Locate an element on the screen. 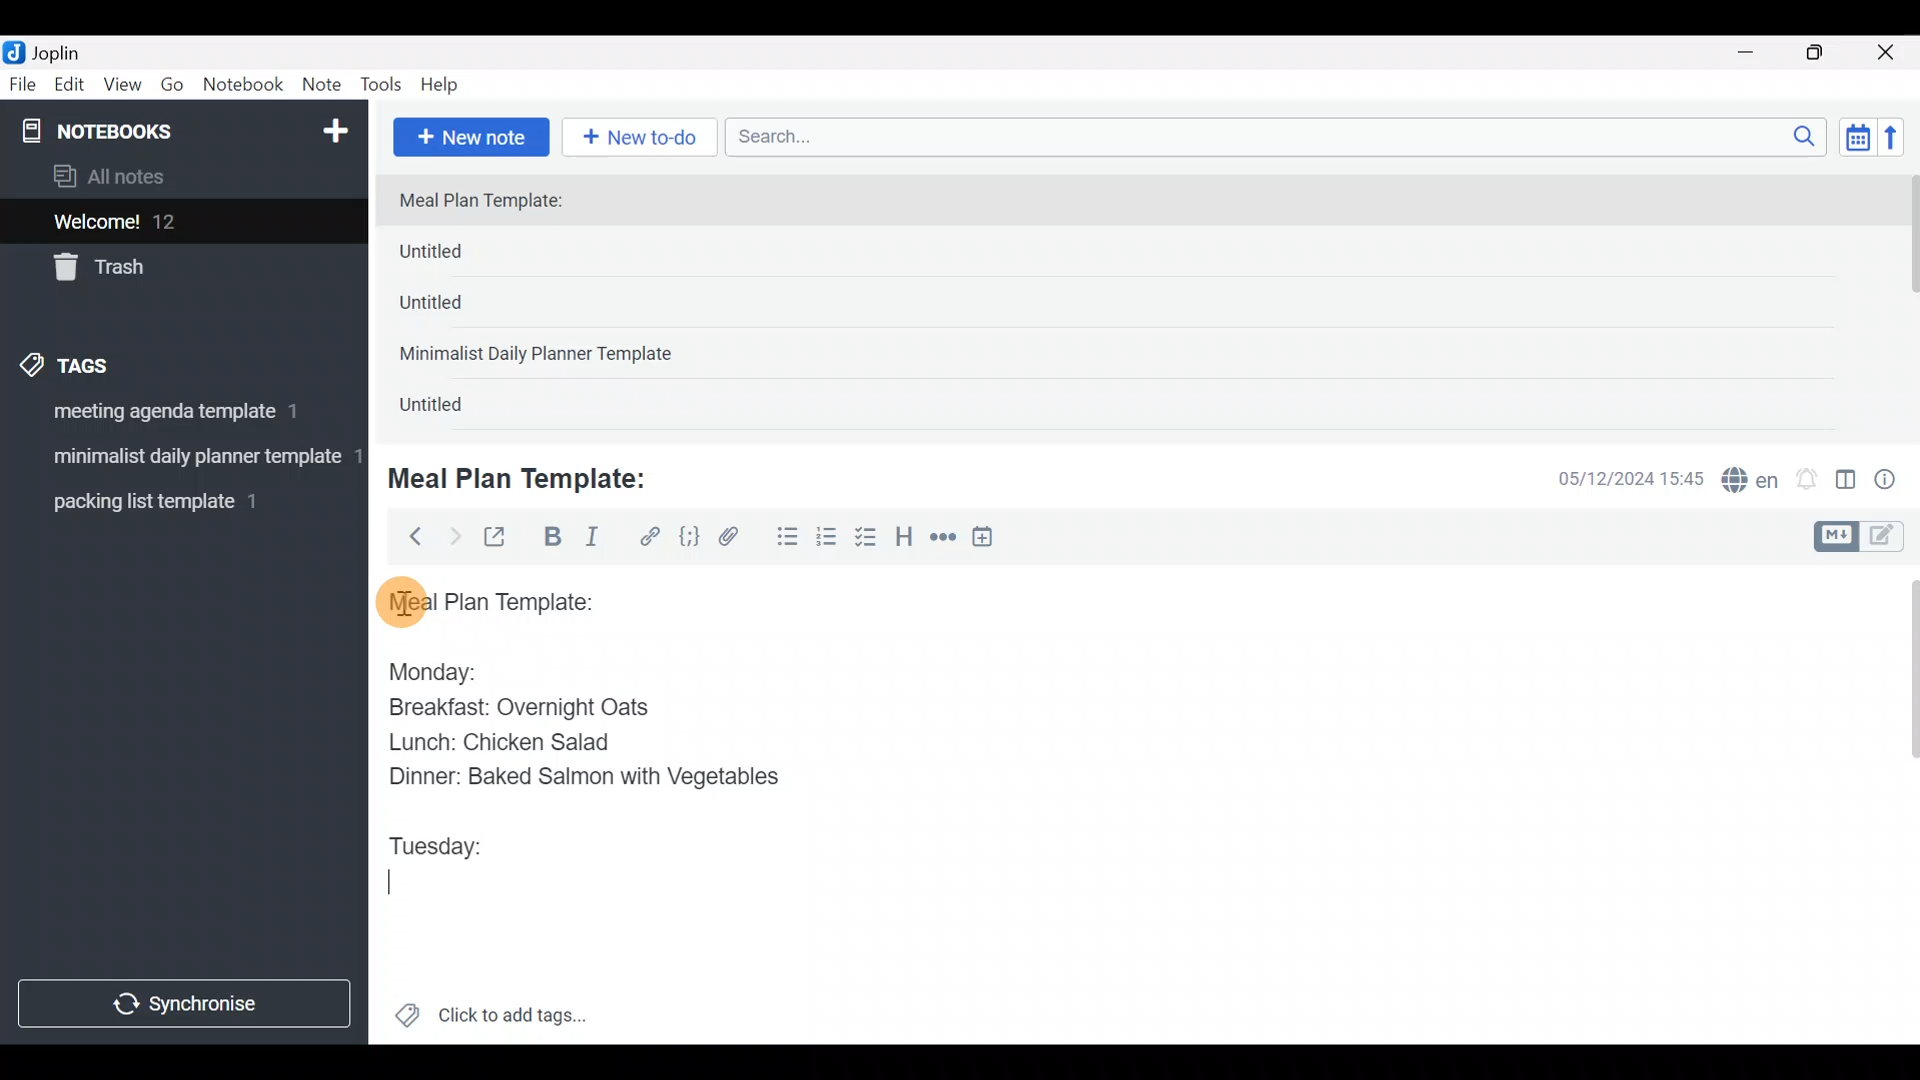  Toggle external editing is located at coordinates (502, 538).